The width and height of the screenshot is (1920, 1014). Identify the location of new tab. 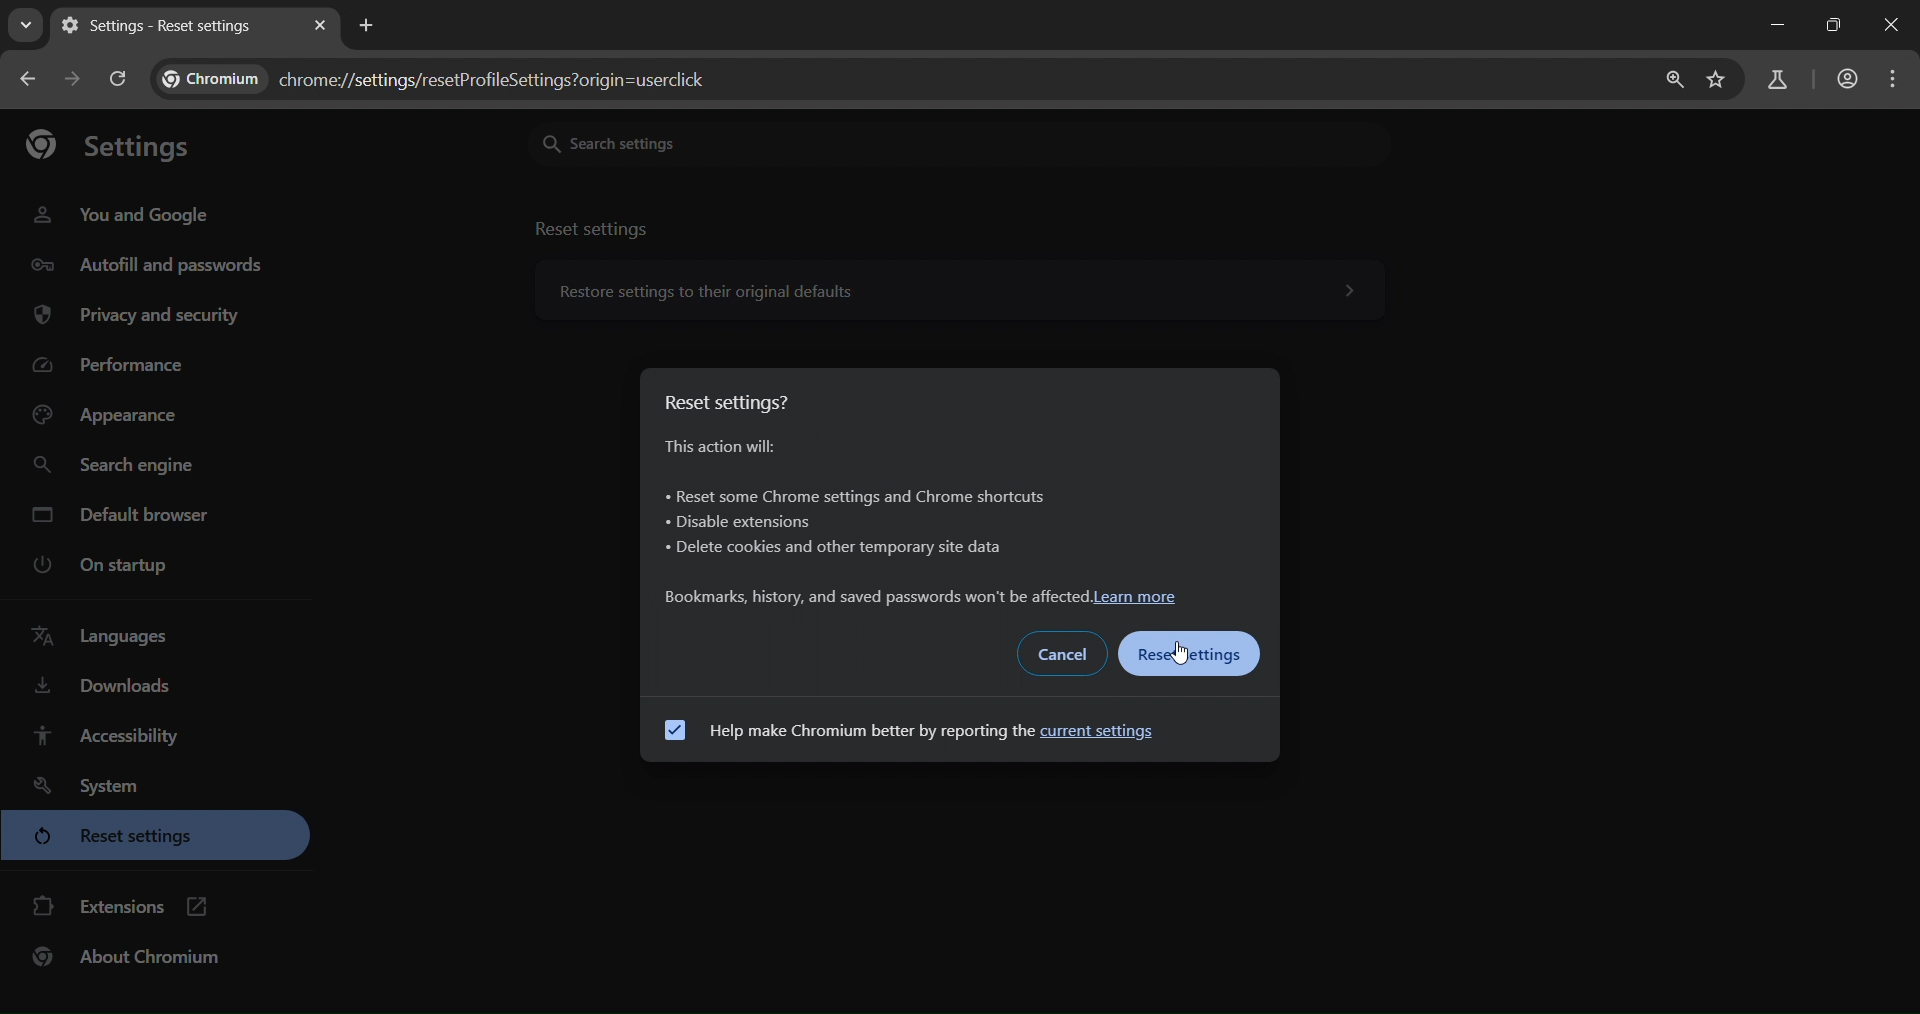
(367, 25).